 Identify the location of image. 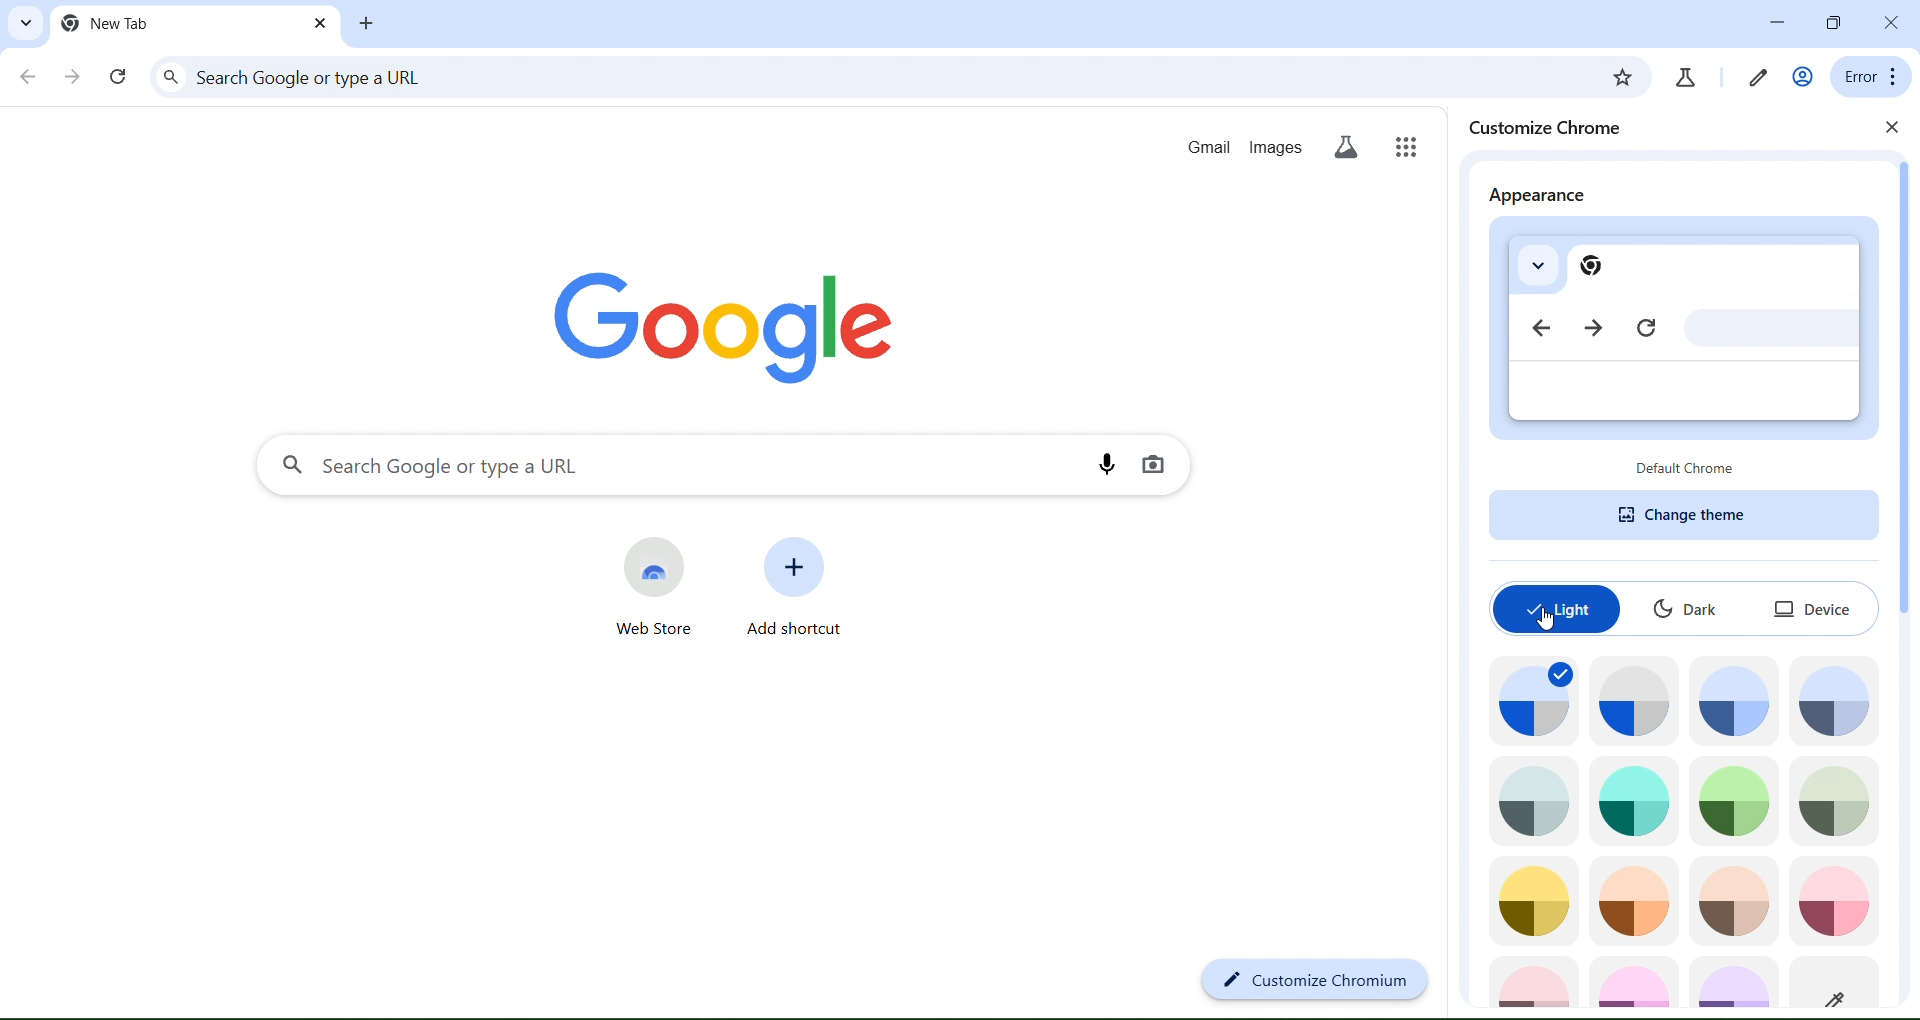
(1733, 903).